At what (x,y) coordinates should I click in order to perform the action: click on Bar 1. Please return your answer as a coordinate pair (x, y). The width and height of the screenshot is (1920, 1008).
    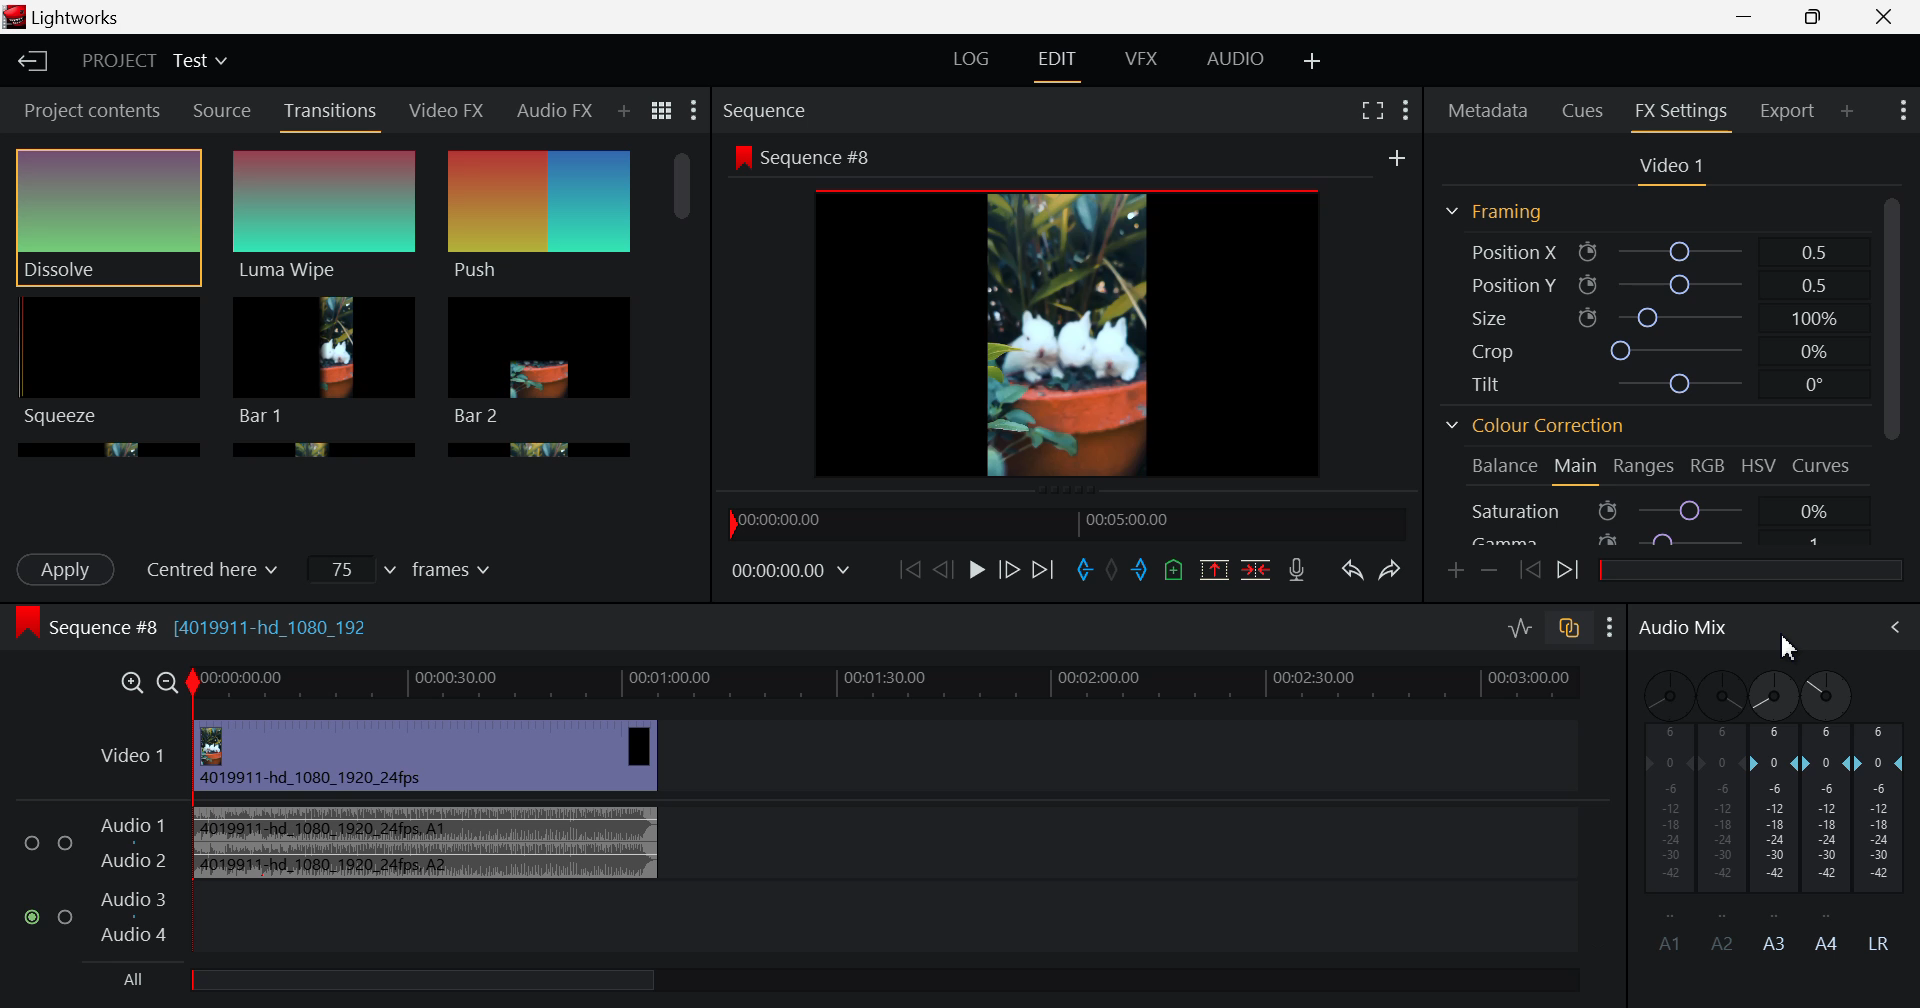
    Looking at the image, I should click on (540, 361).